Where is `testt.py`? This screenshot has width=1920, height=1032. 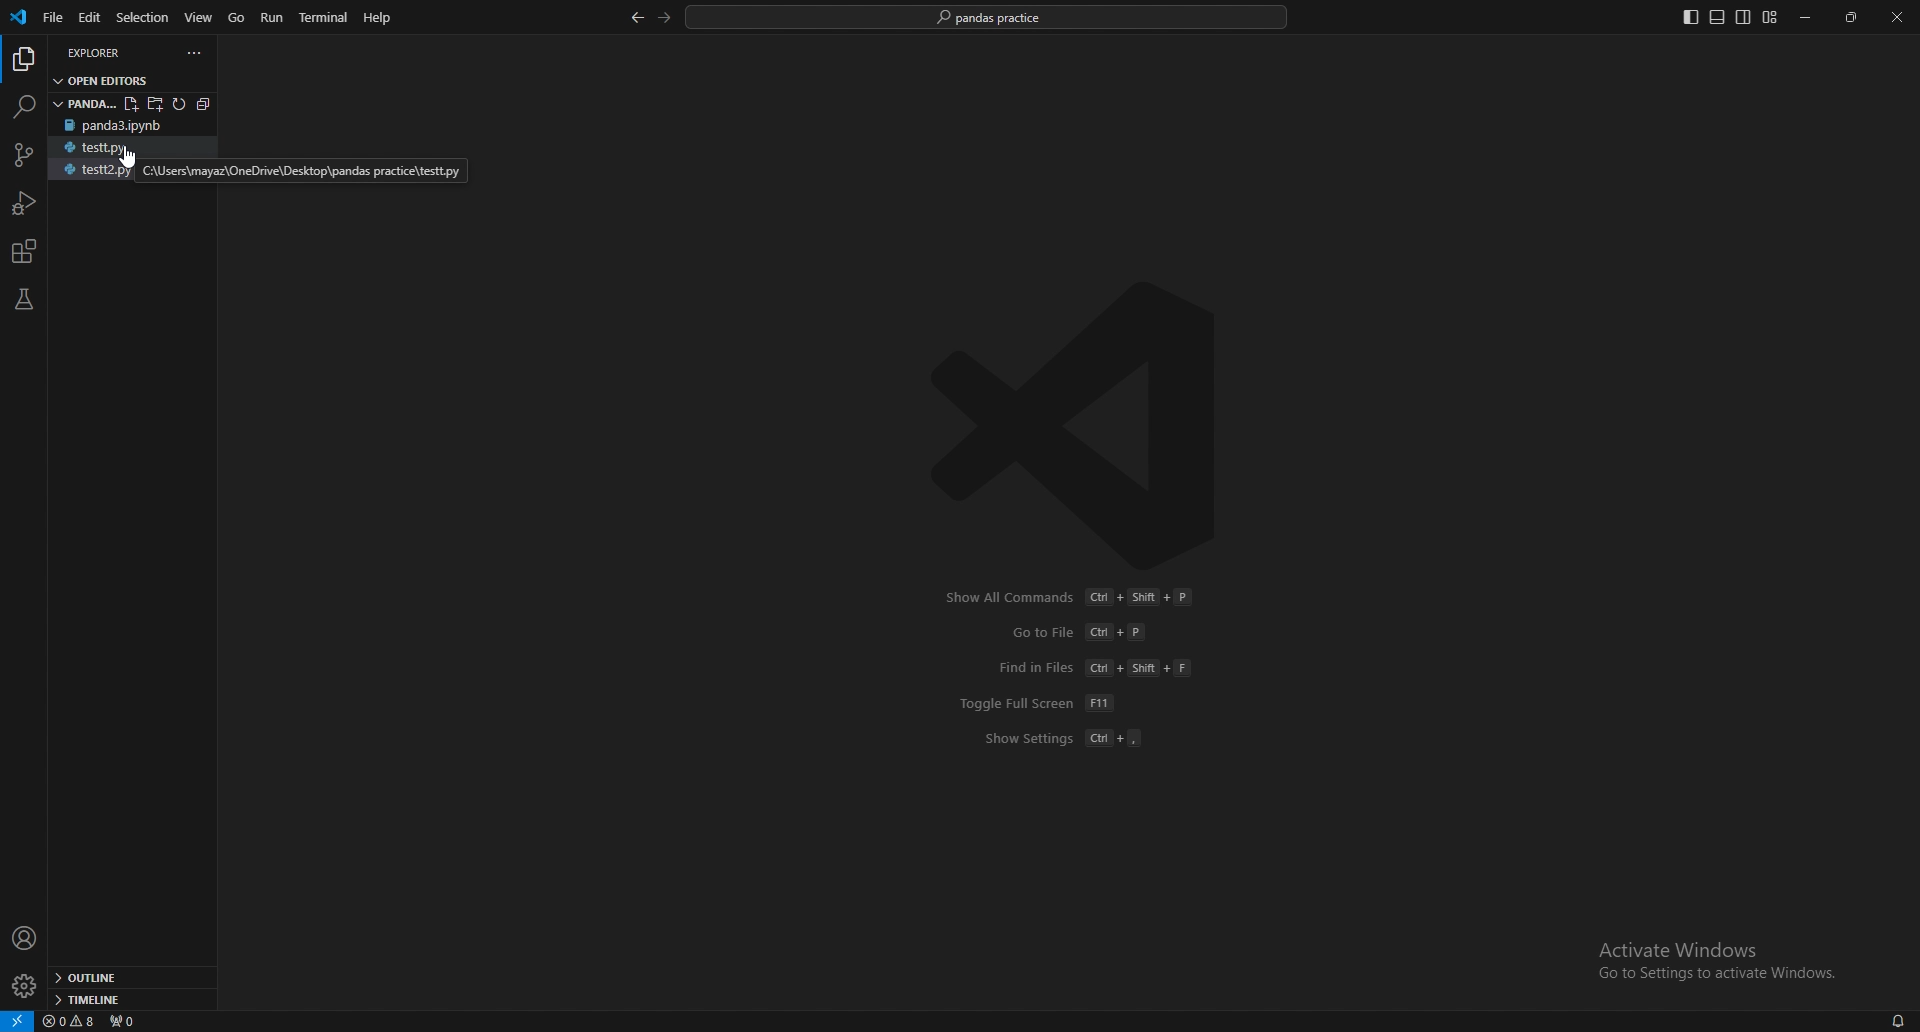
testt.py is located at coordinates (131, 148).